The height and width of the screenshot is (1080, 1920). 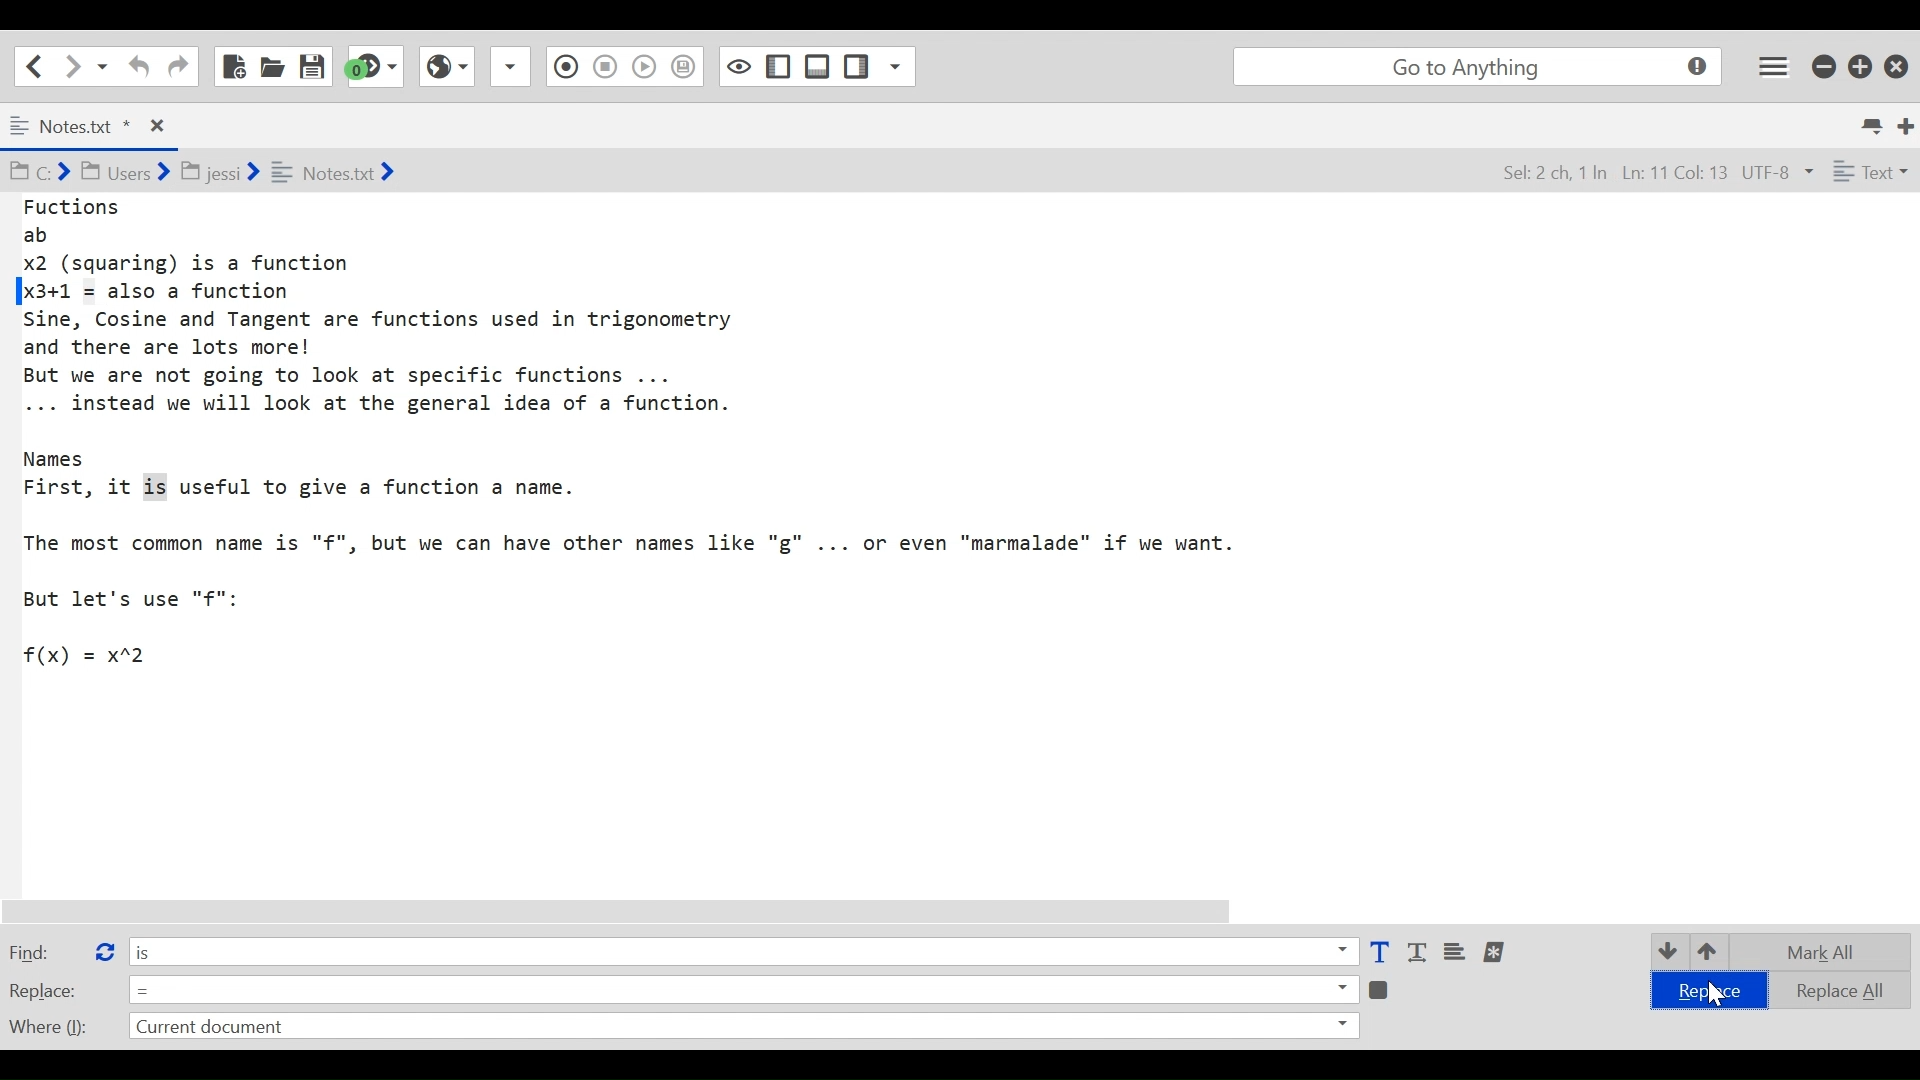 I want to click on Open File, so click(x=272, y=66).